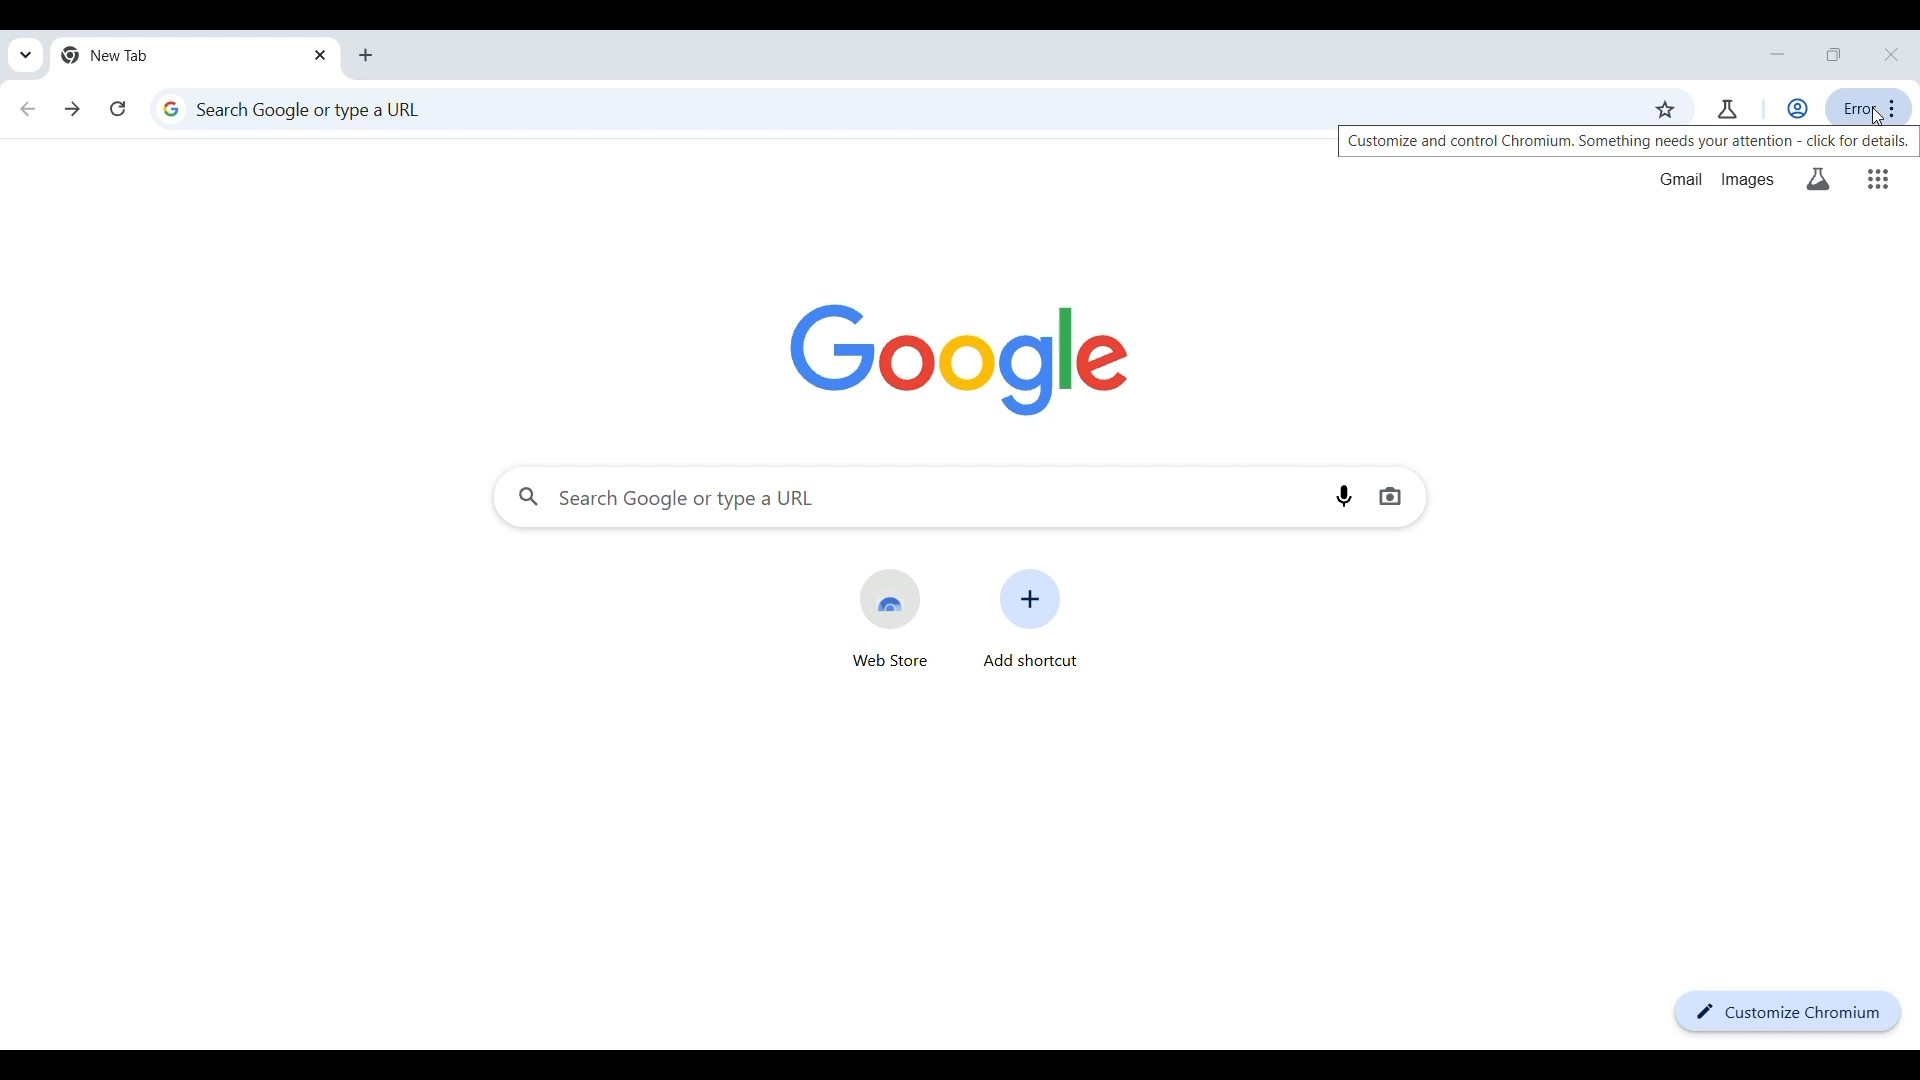 The width and height of the screenshot is (1920, 1080). What do you see at coordinates (1789, 1011) in the screenshot?
I see `Customize Chromium ` at bounding box center [1789, 1011].